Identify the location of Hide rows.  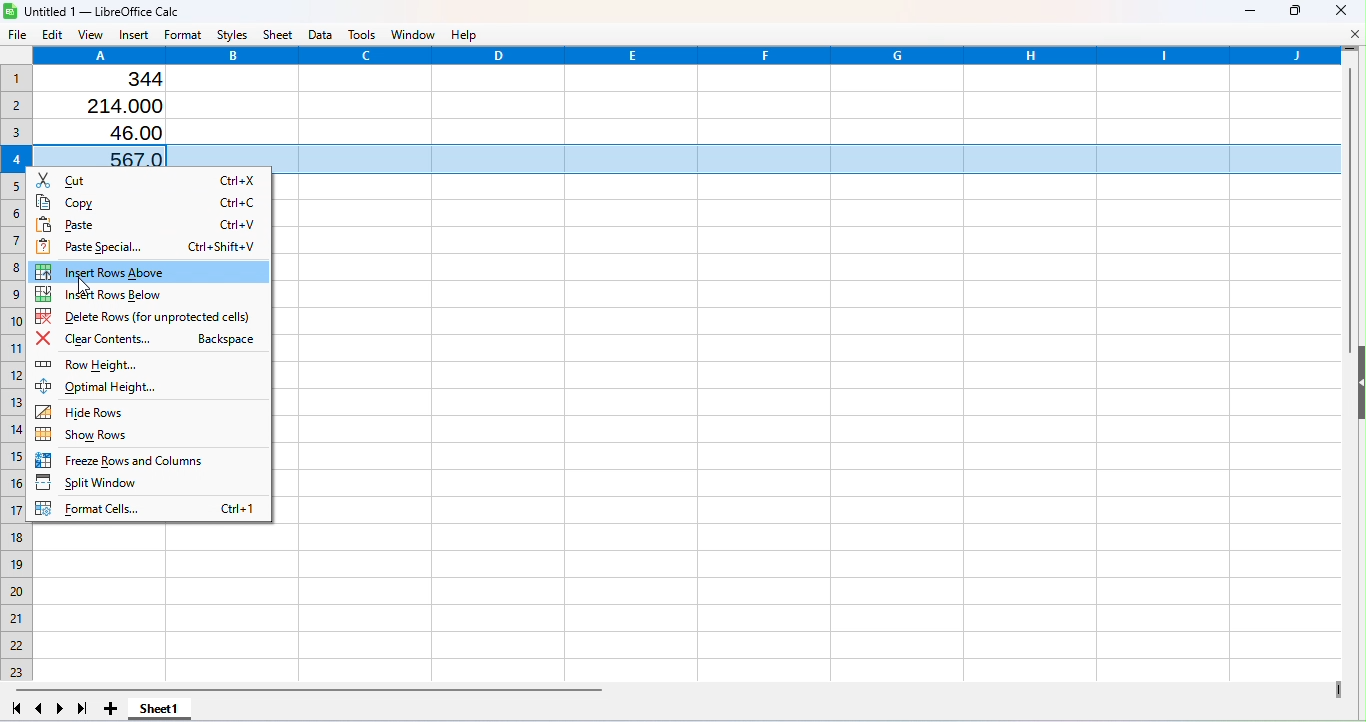
(104, 411).